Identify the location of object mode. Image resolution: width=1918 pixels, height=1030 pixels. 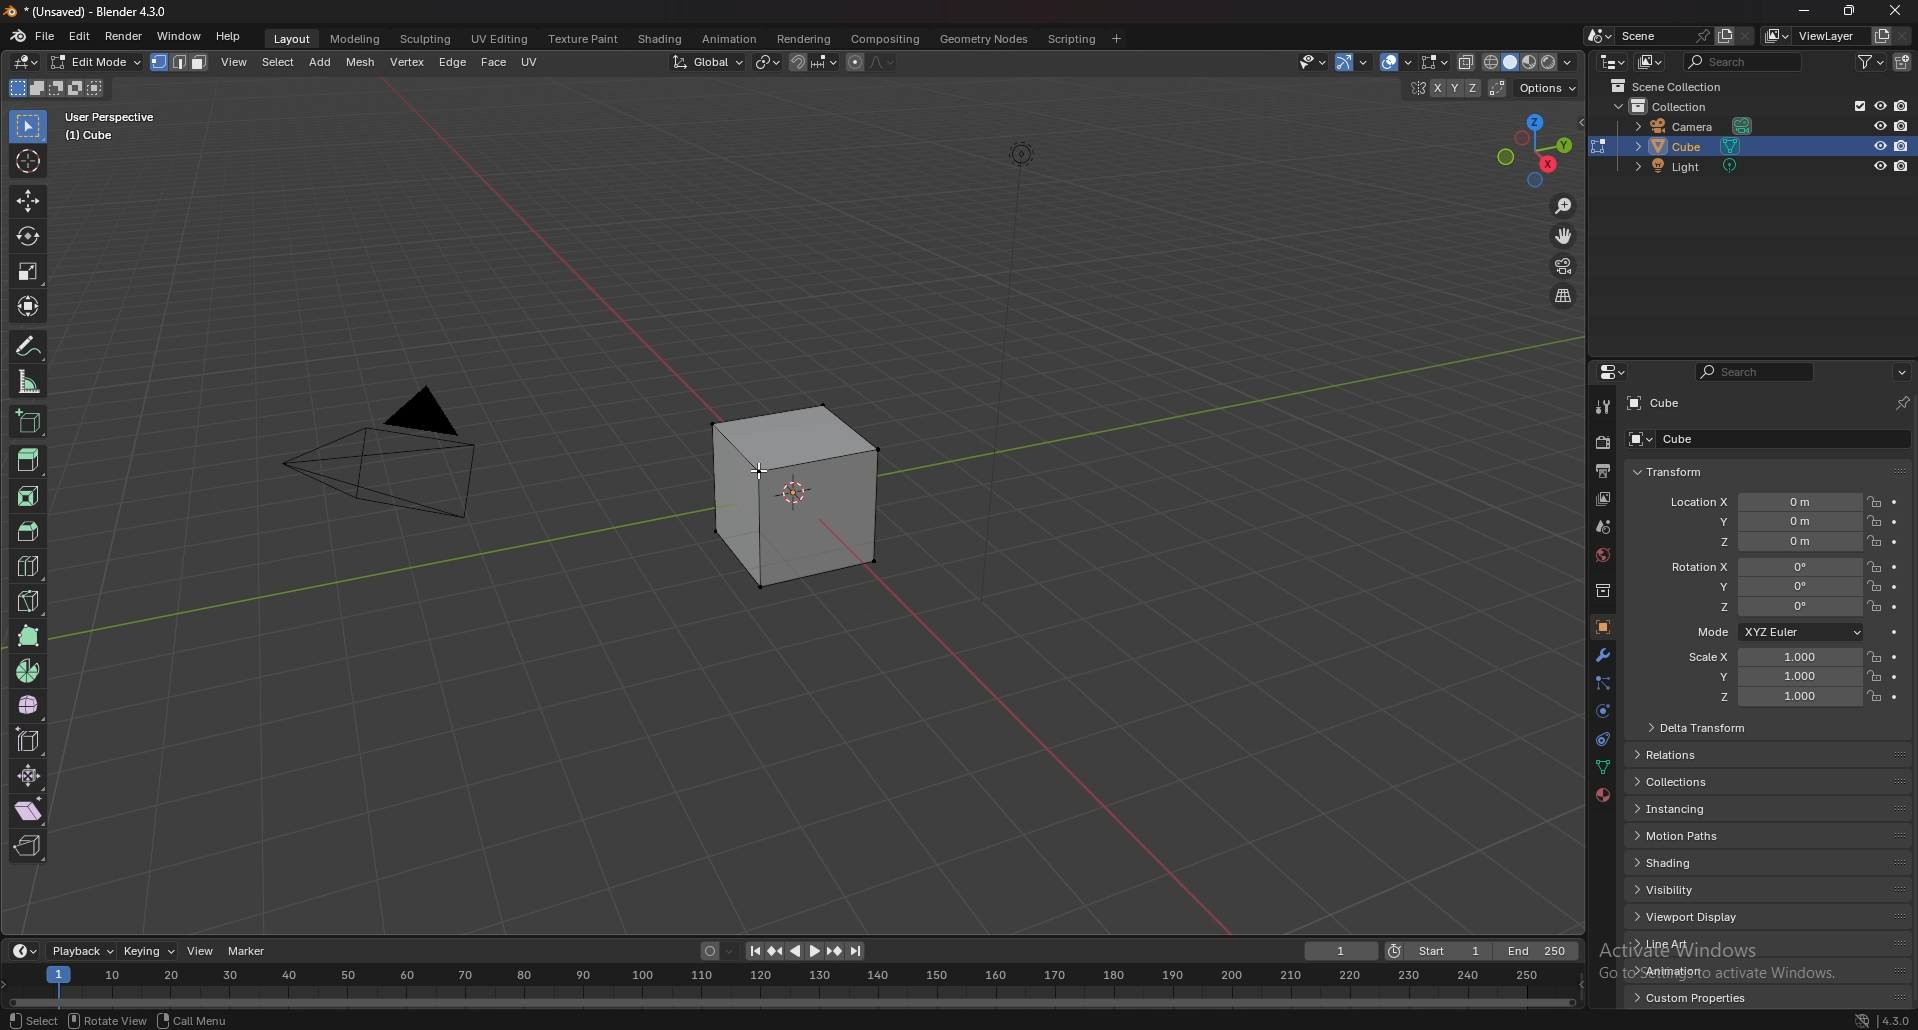
(132, 61).